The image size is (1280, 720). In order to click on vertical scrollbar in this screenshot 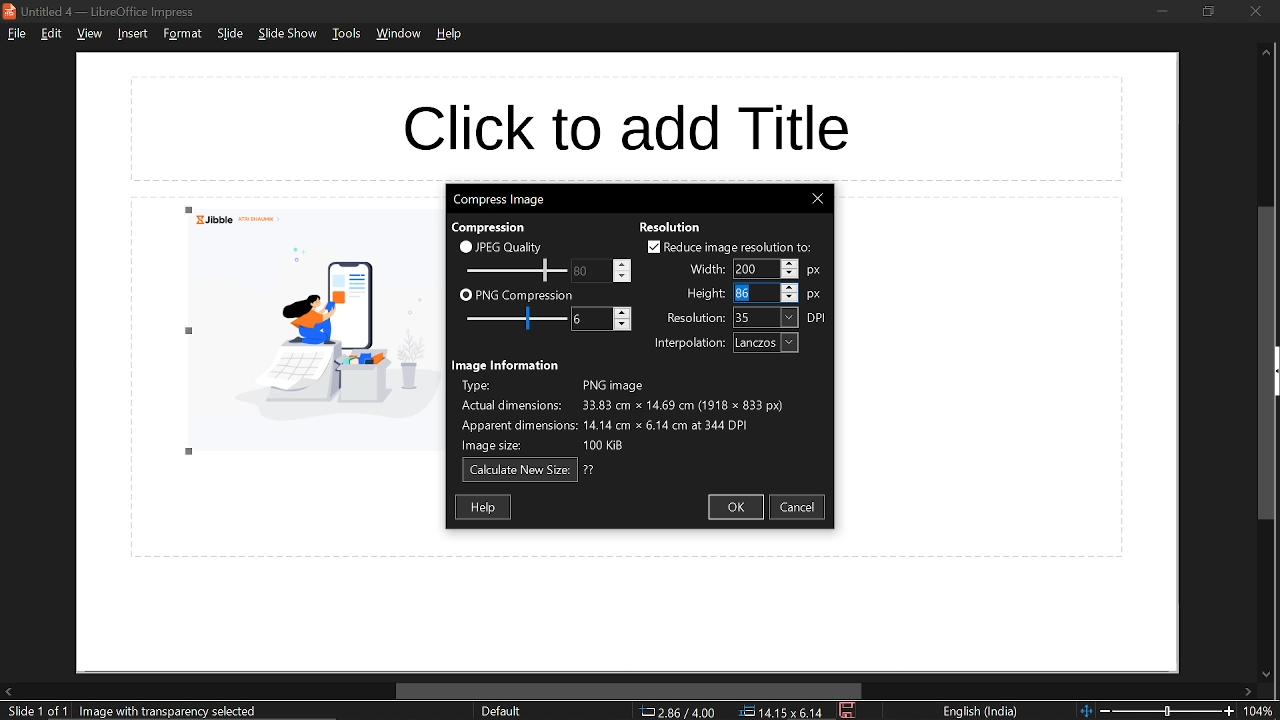, I will do `click(1268, 364)`.